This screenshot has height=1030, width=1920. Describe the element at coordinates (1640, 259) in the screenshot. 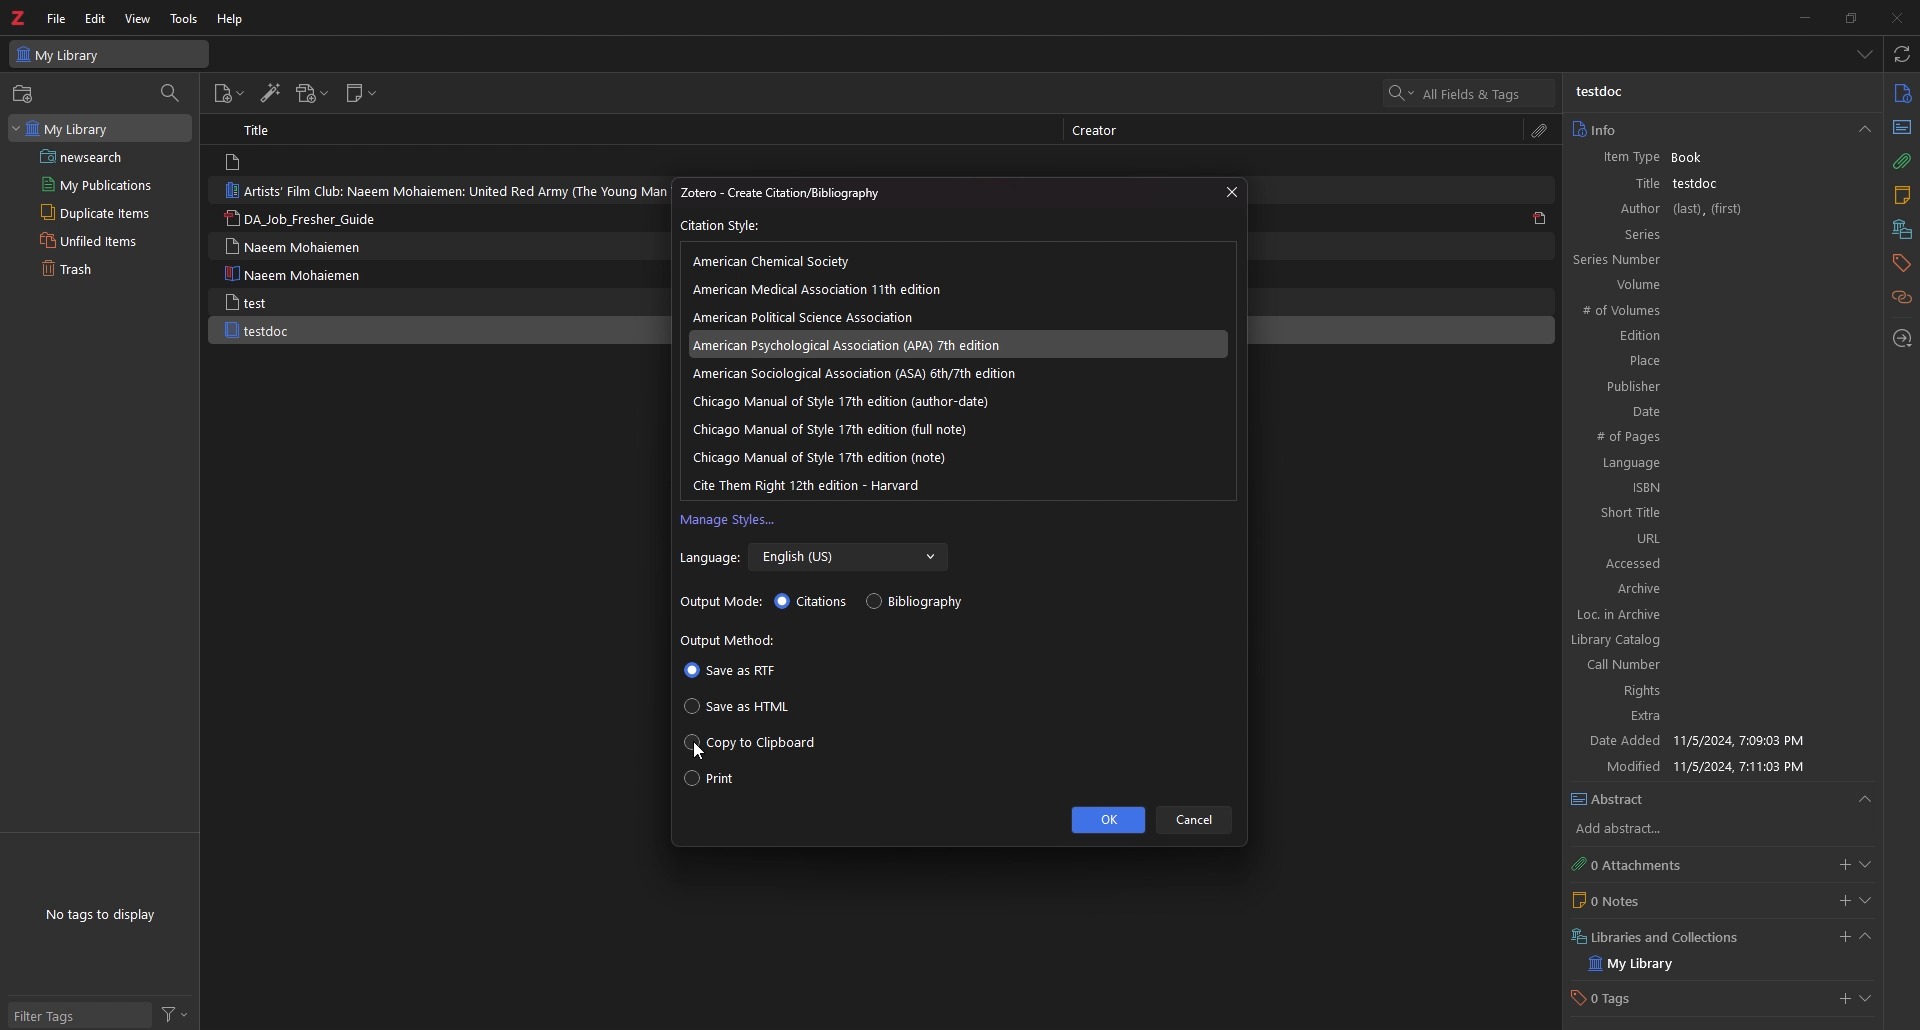

I see `series number` at that location.